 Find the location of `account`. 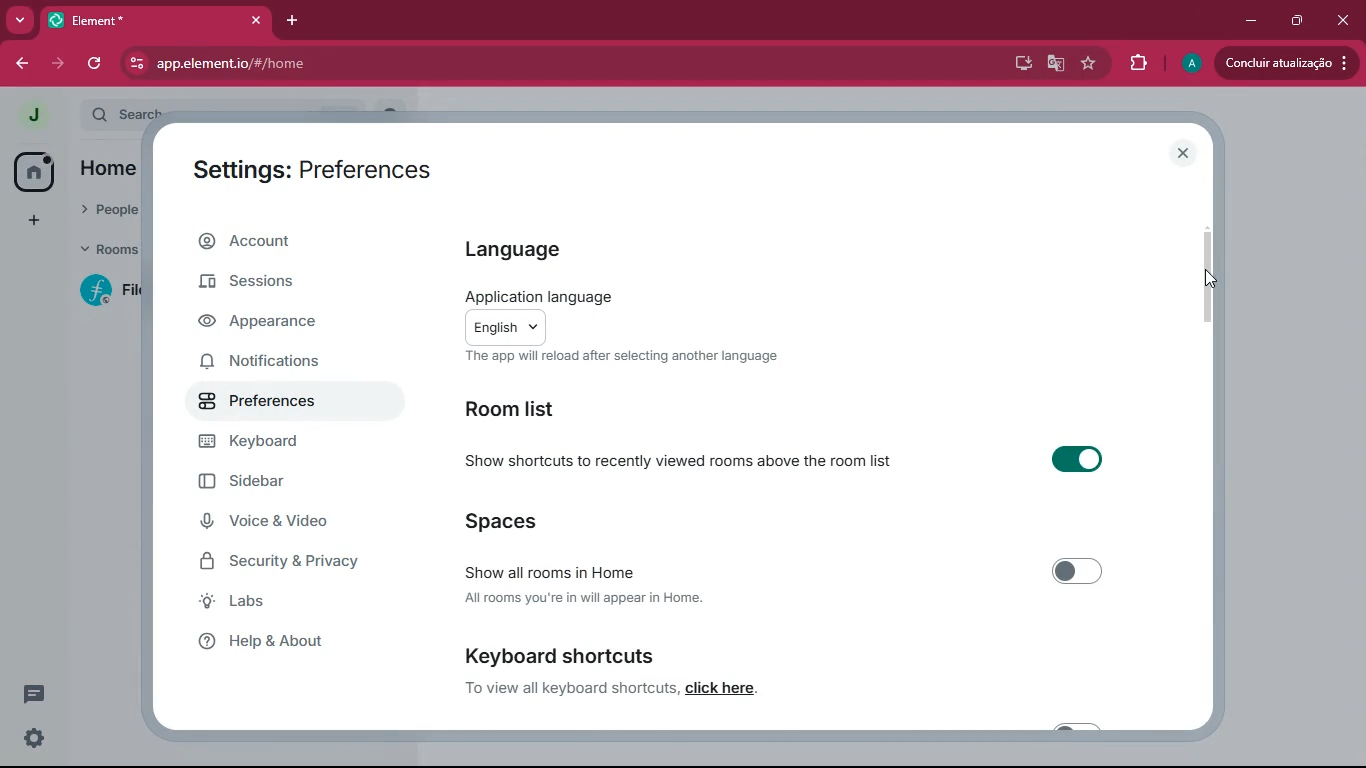

account is located at coordinates (287, 241).